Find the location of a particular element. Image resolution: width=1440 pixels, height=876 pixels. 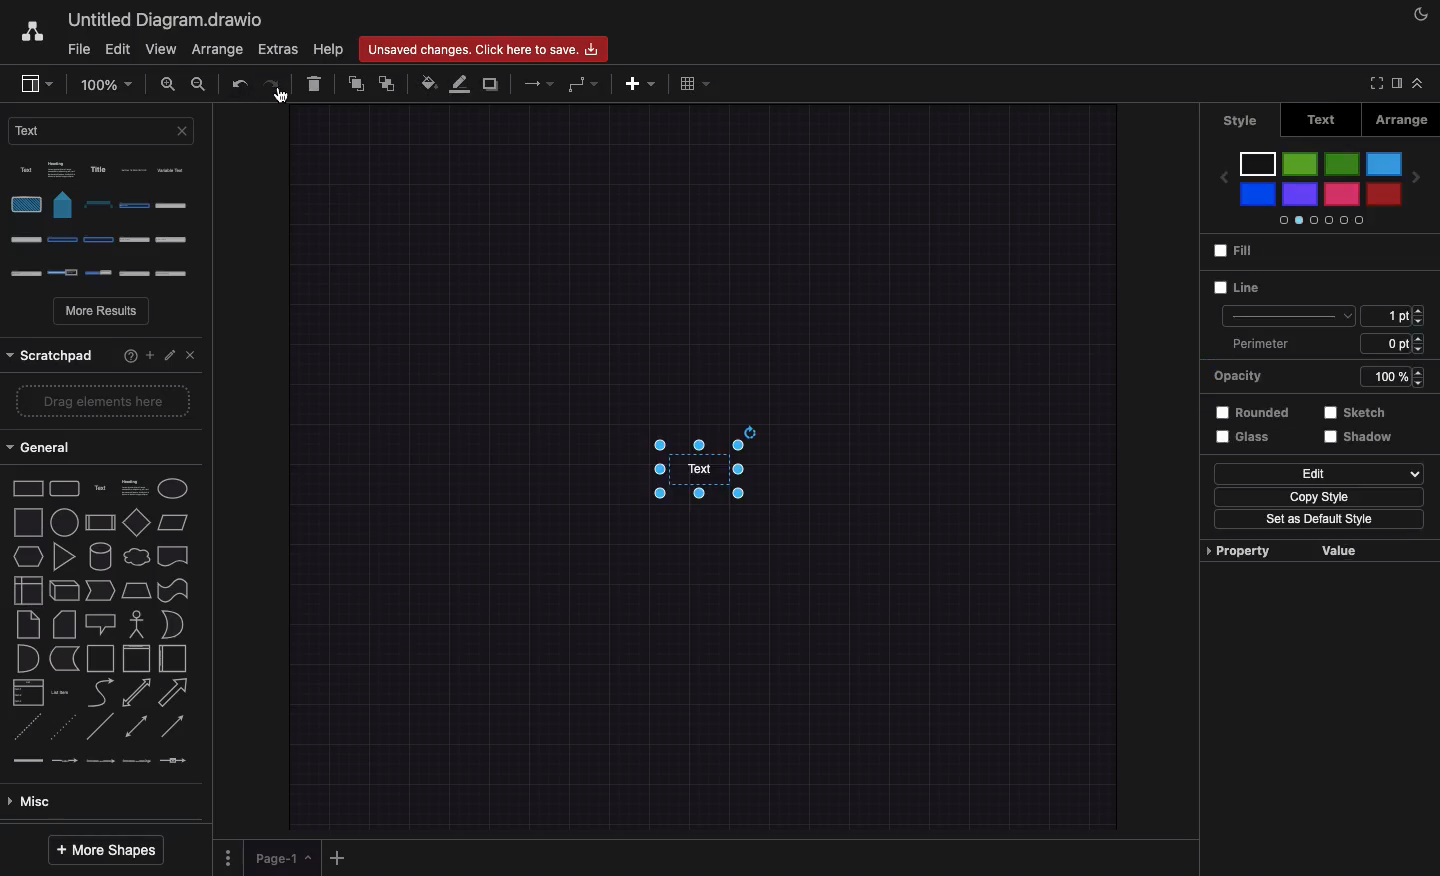

Duplicate is located at coordinates (492, 85).